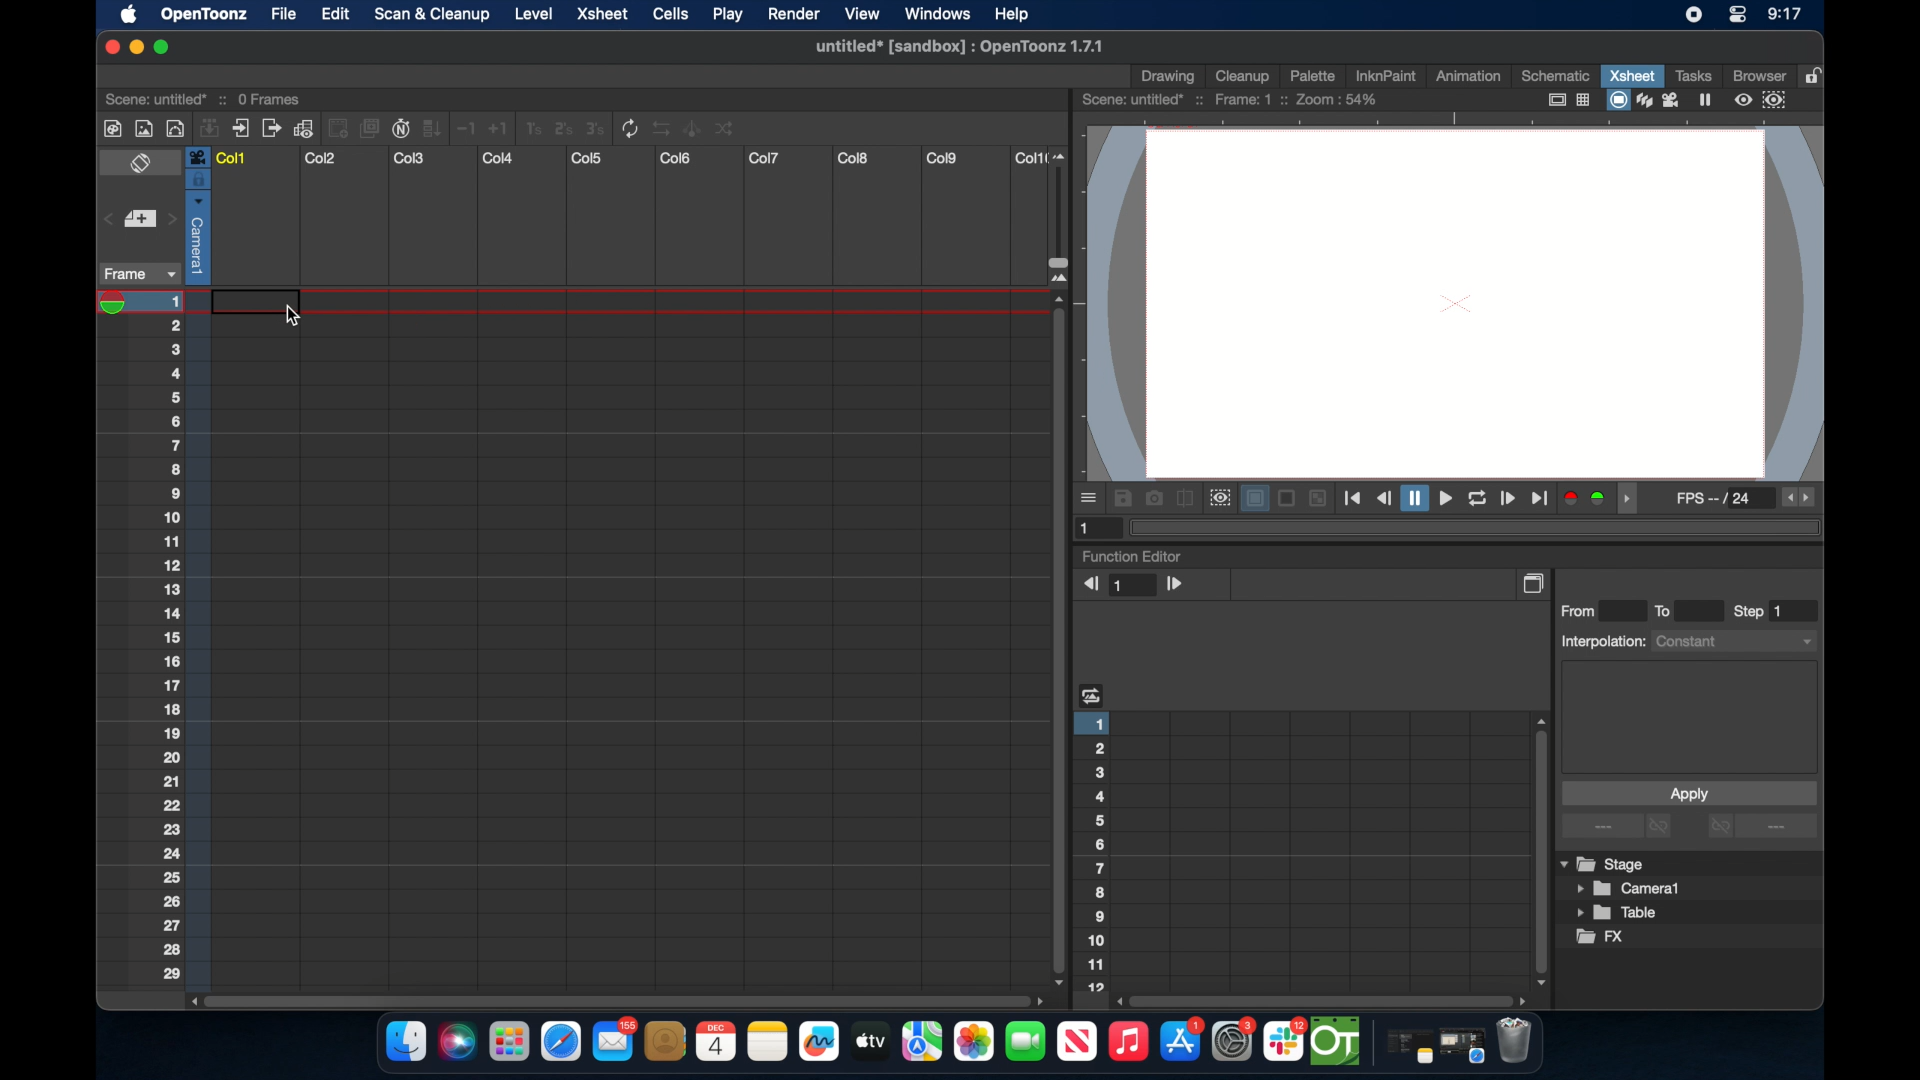 Image resolution: width=1920 pixels, height=1080 pixels. I want to click on set, so click(138, 220).